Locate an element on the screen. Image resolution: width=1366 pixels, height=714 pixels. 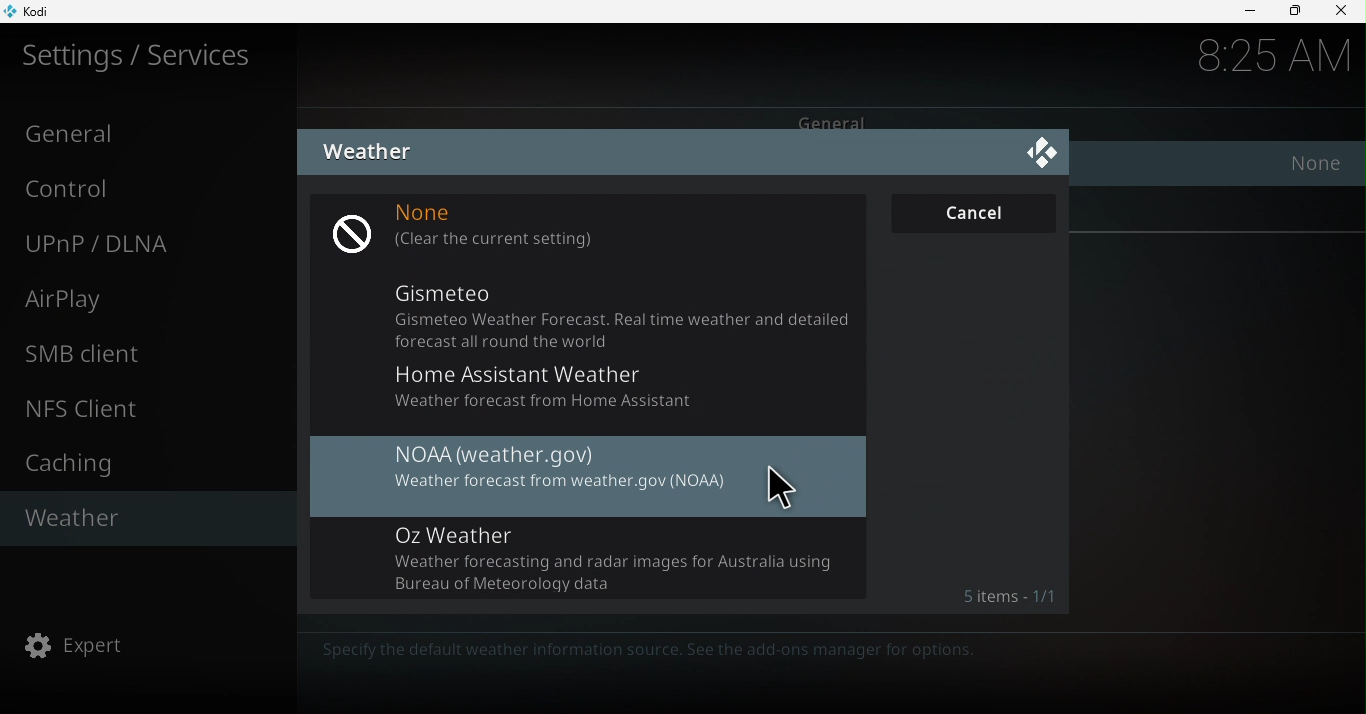
None (clear the current settings) is located at coordinates (582, 228).